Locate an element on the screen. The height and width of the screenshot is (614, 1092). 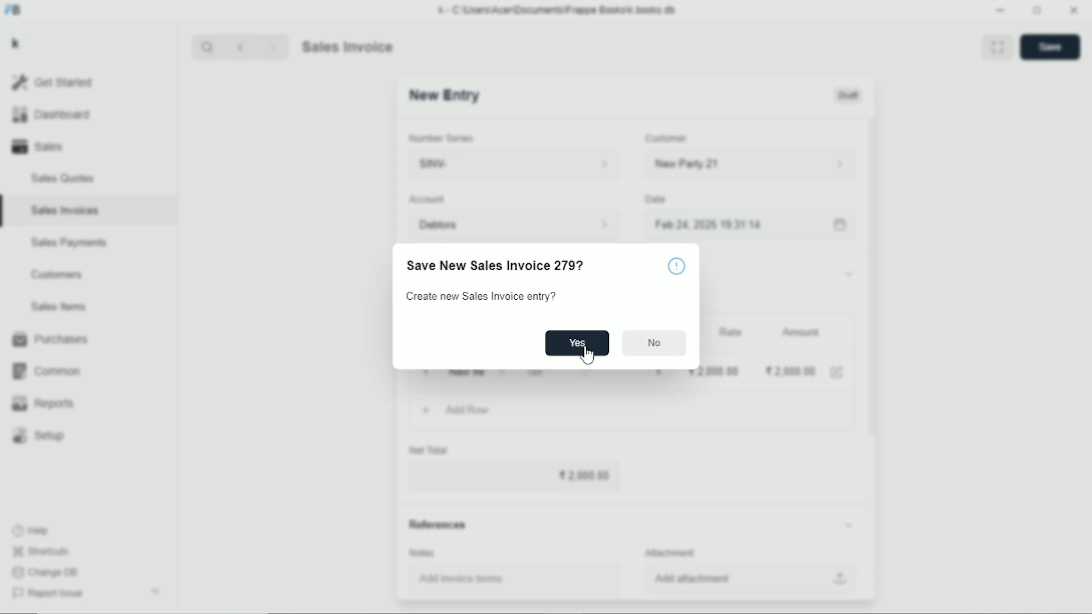
Purchases is located at coordinates (49, 339).